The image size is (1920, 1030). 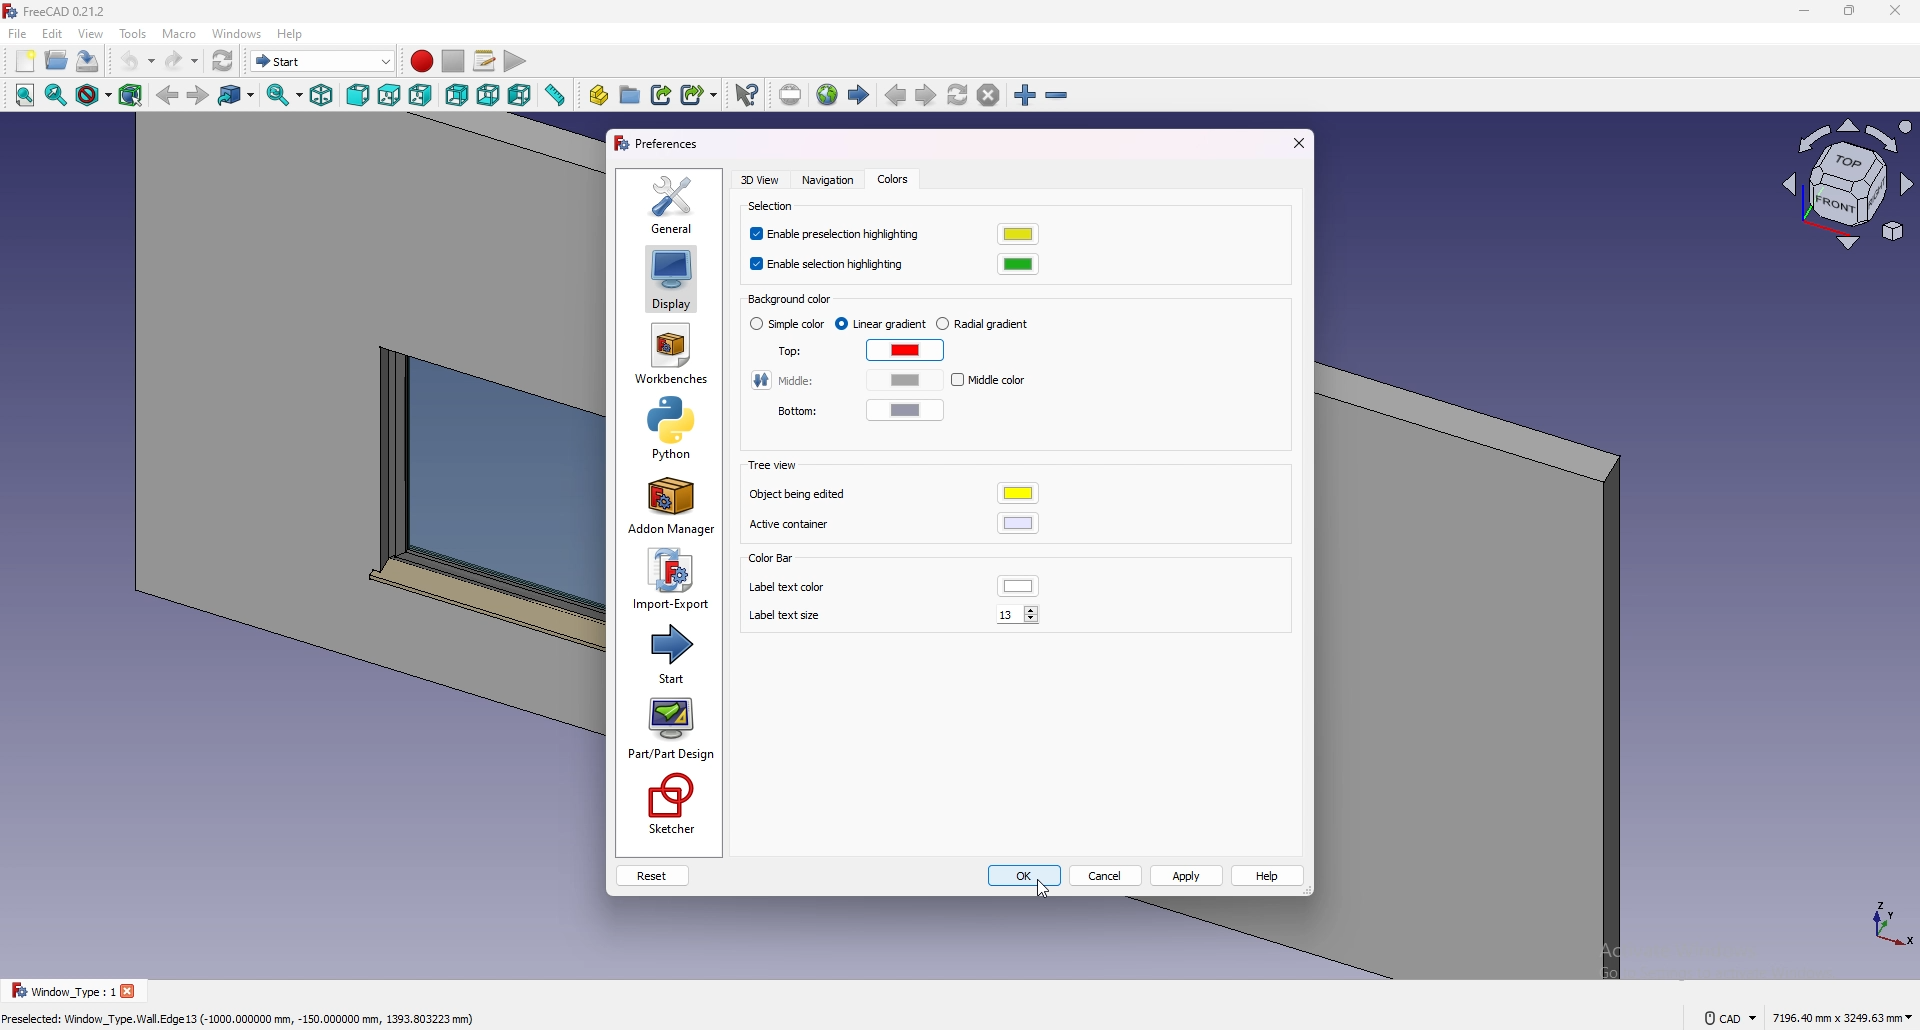 What do you see at coordinates (789, 325) in the screenshot?
I see `simple color` at bounding box center [789, 325].